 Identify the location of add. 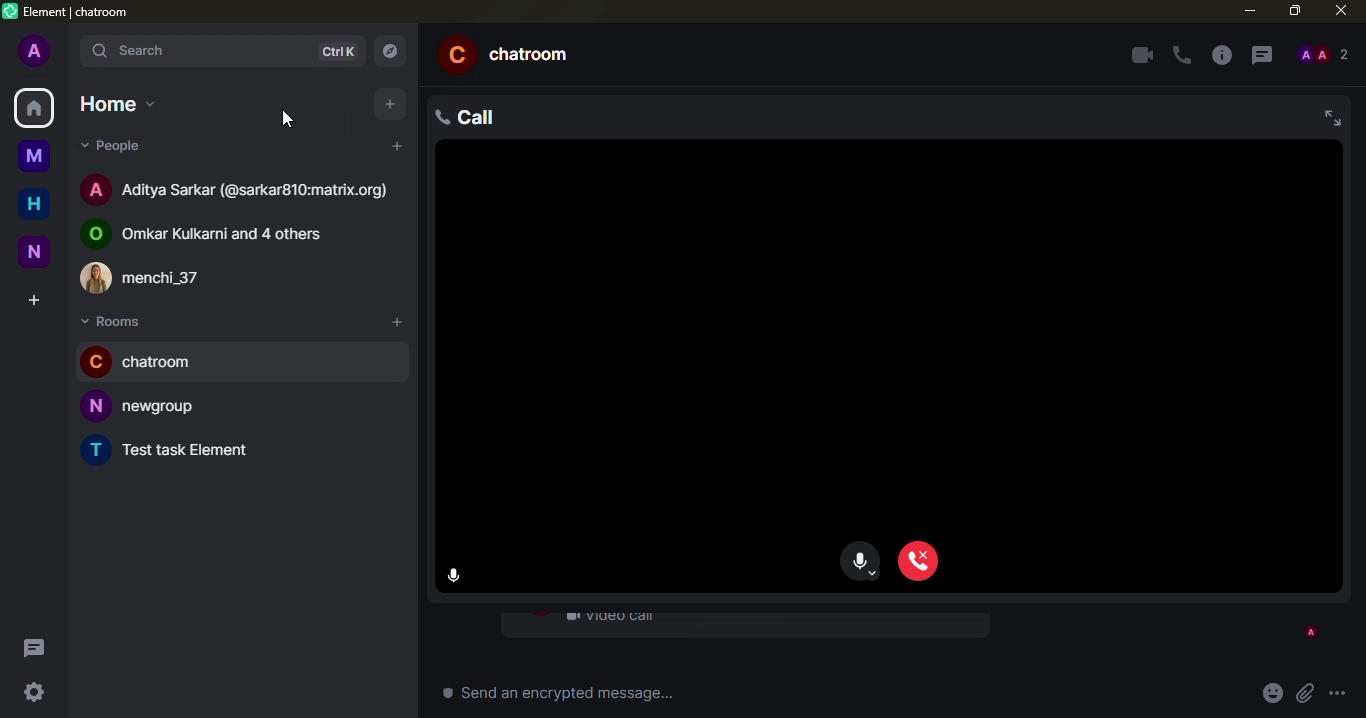
(387, 104).